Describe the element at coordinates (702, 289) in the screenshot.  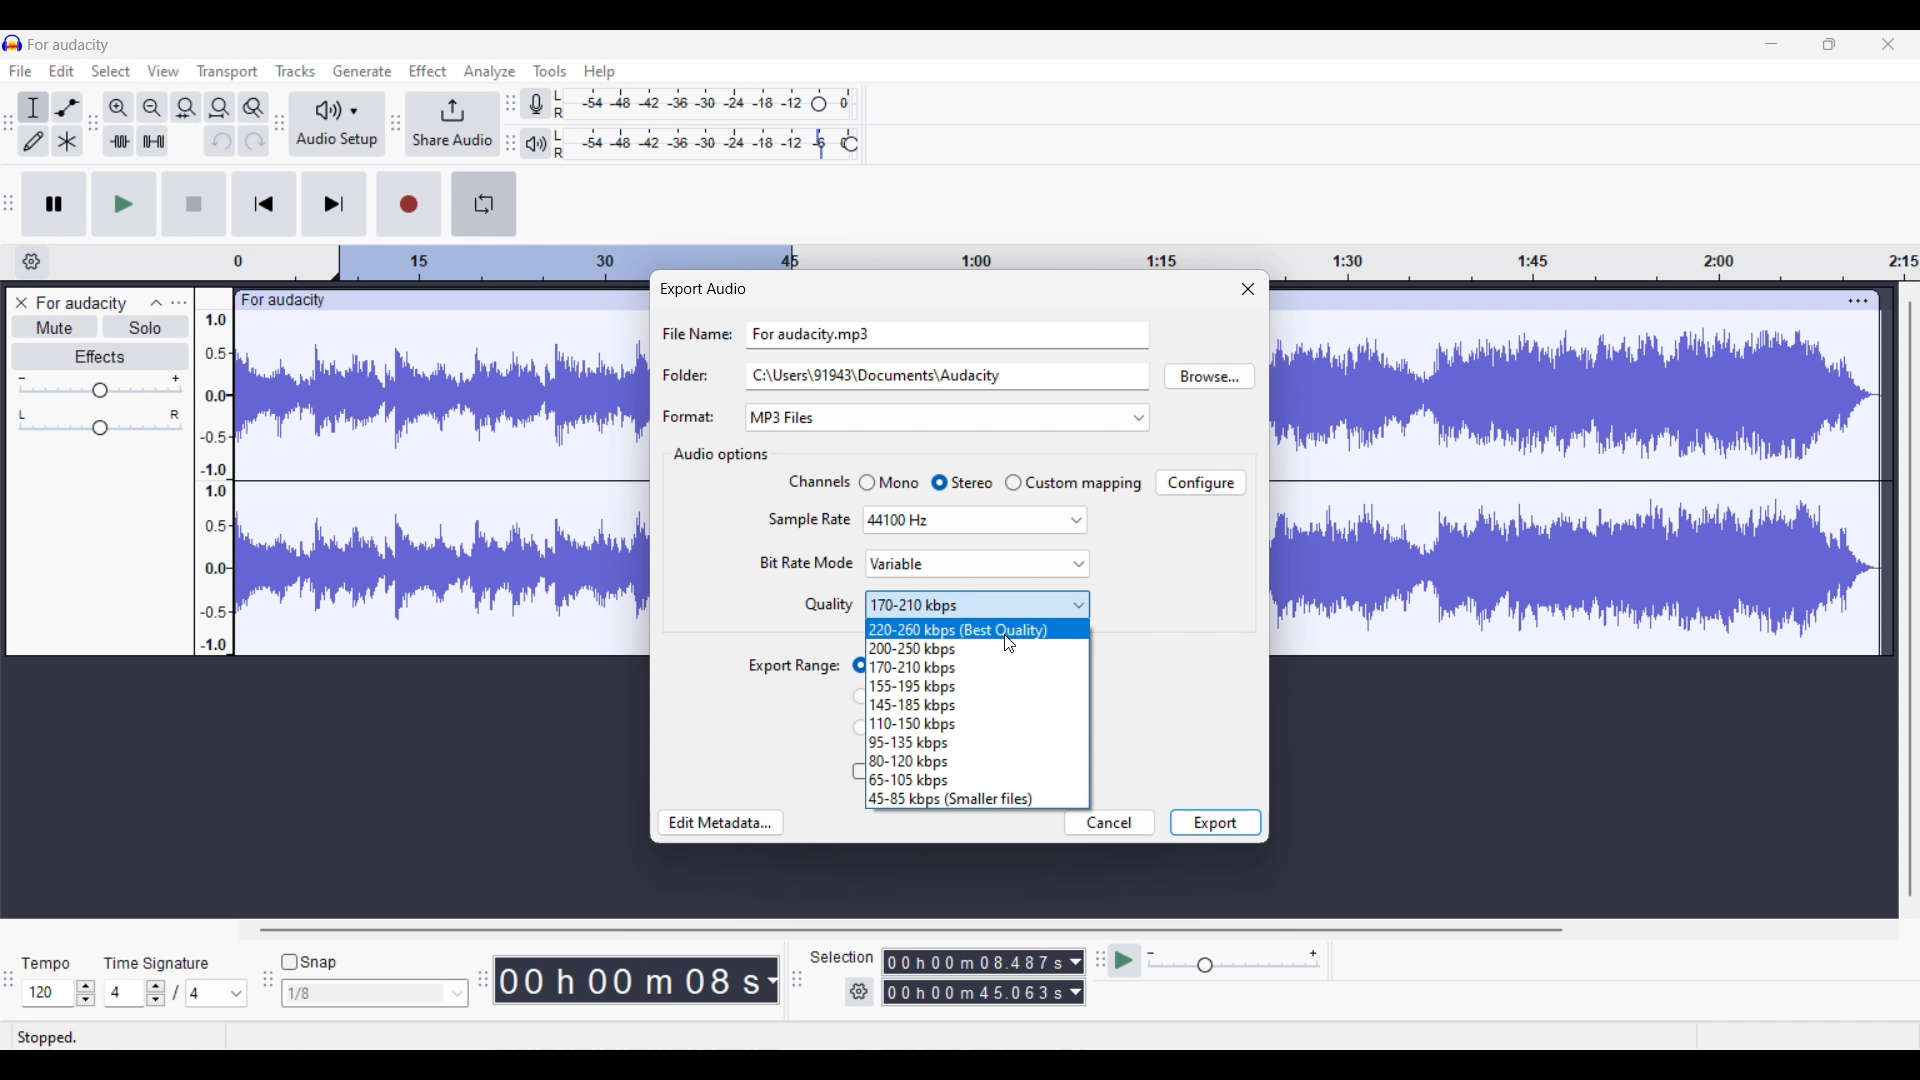
I see `Window title` at that location.